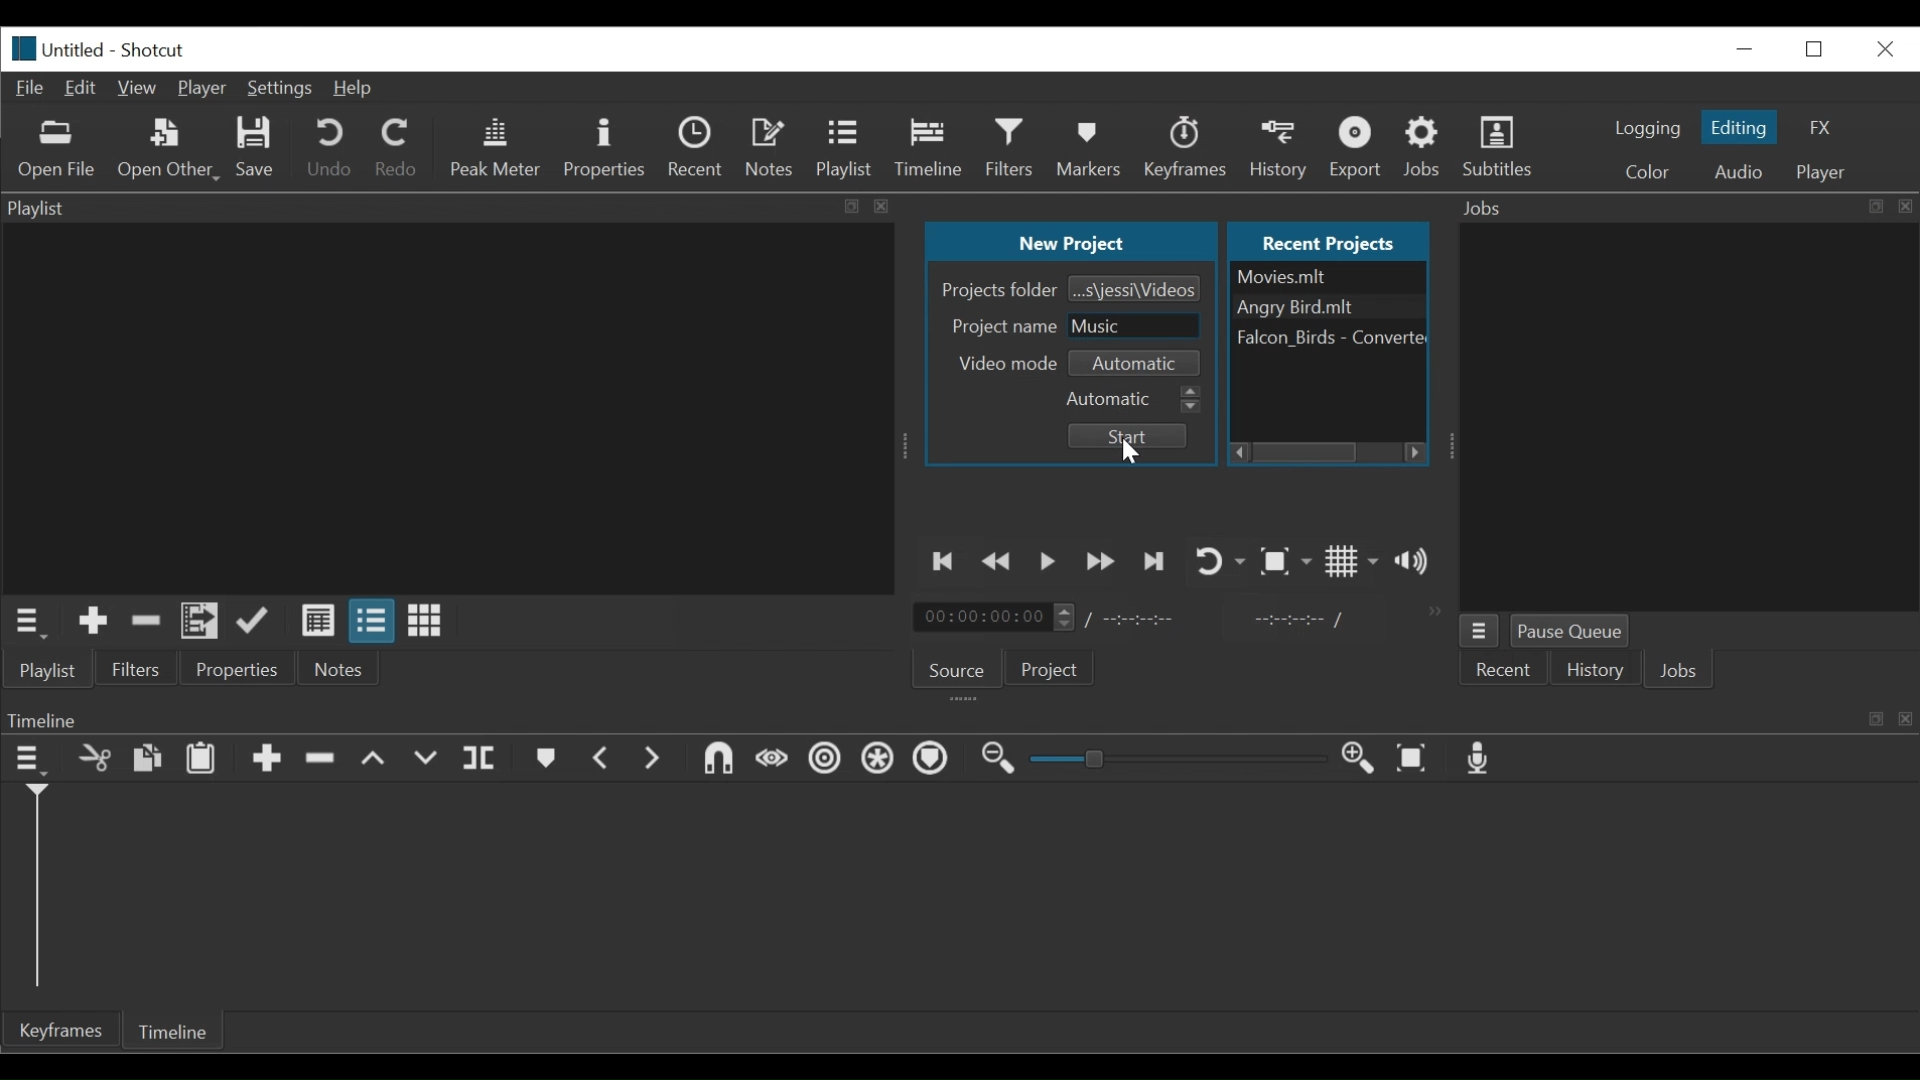 The height and width of the screenshot is (1080, 1920). Describe the element at coordinates (136, 89) in the screenshot. I see `View` at that location.